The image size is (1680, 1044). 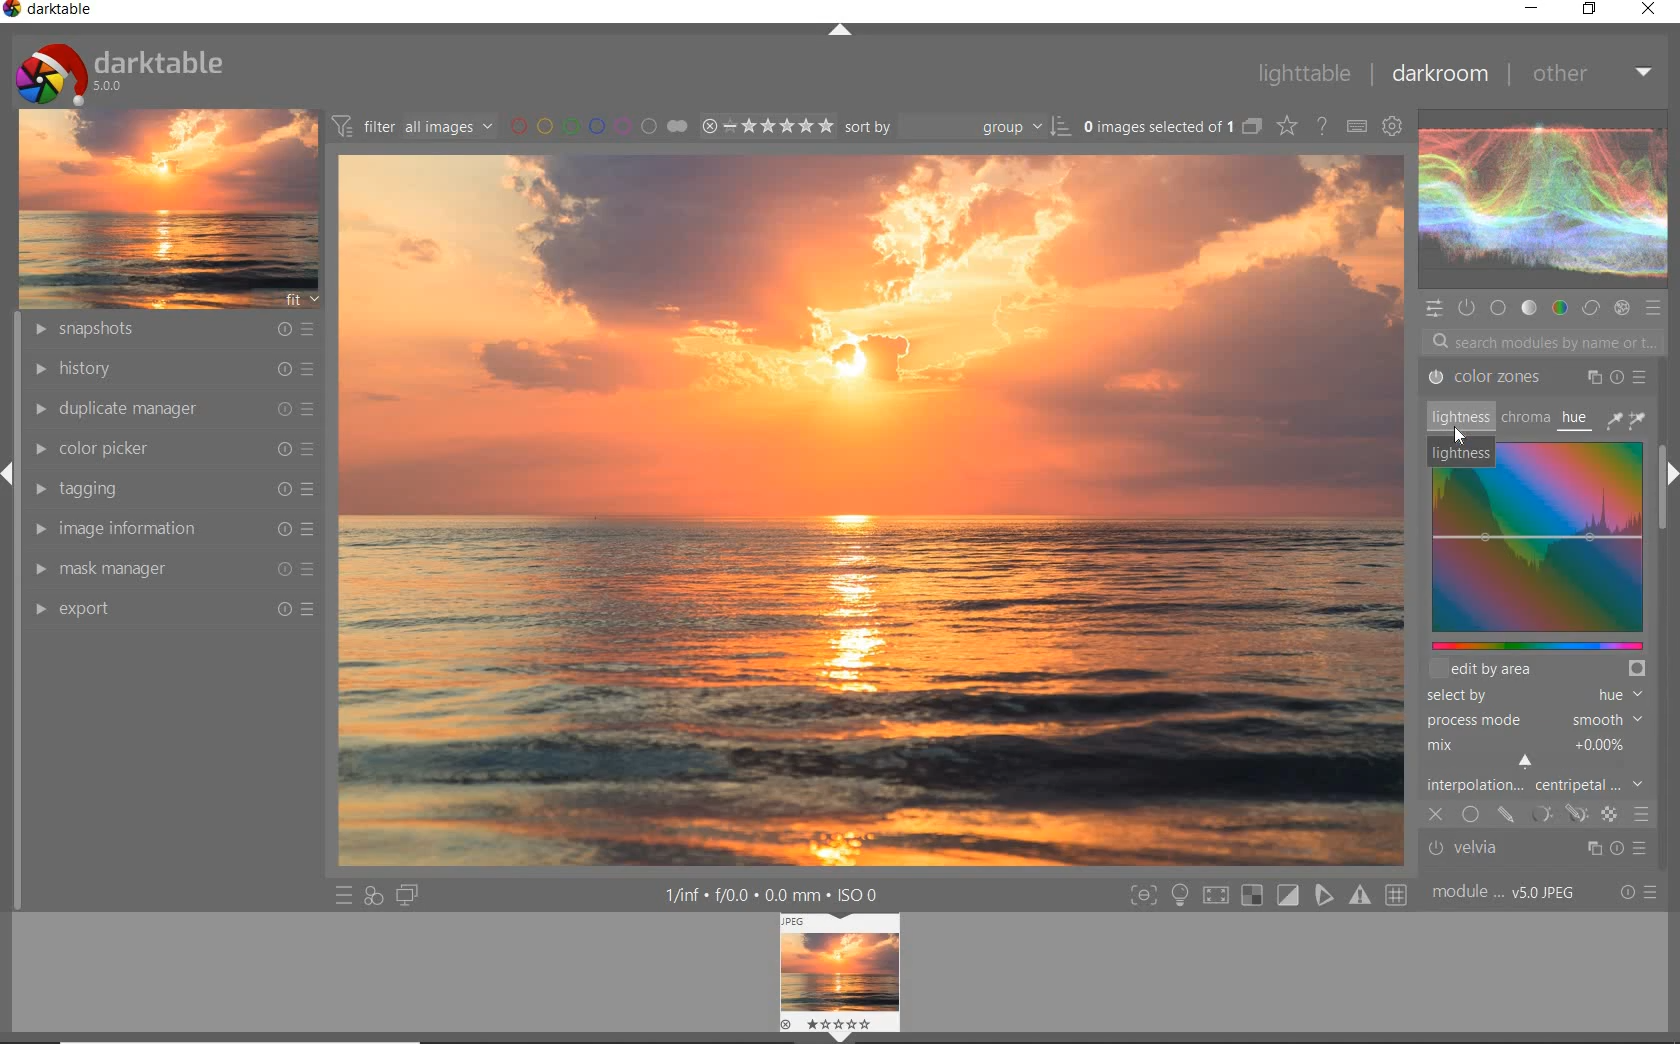 I want to click on MODULE ORDER, so click(x=1506, y=893).